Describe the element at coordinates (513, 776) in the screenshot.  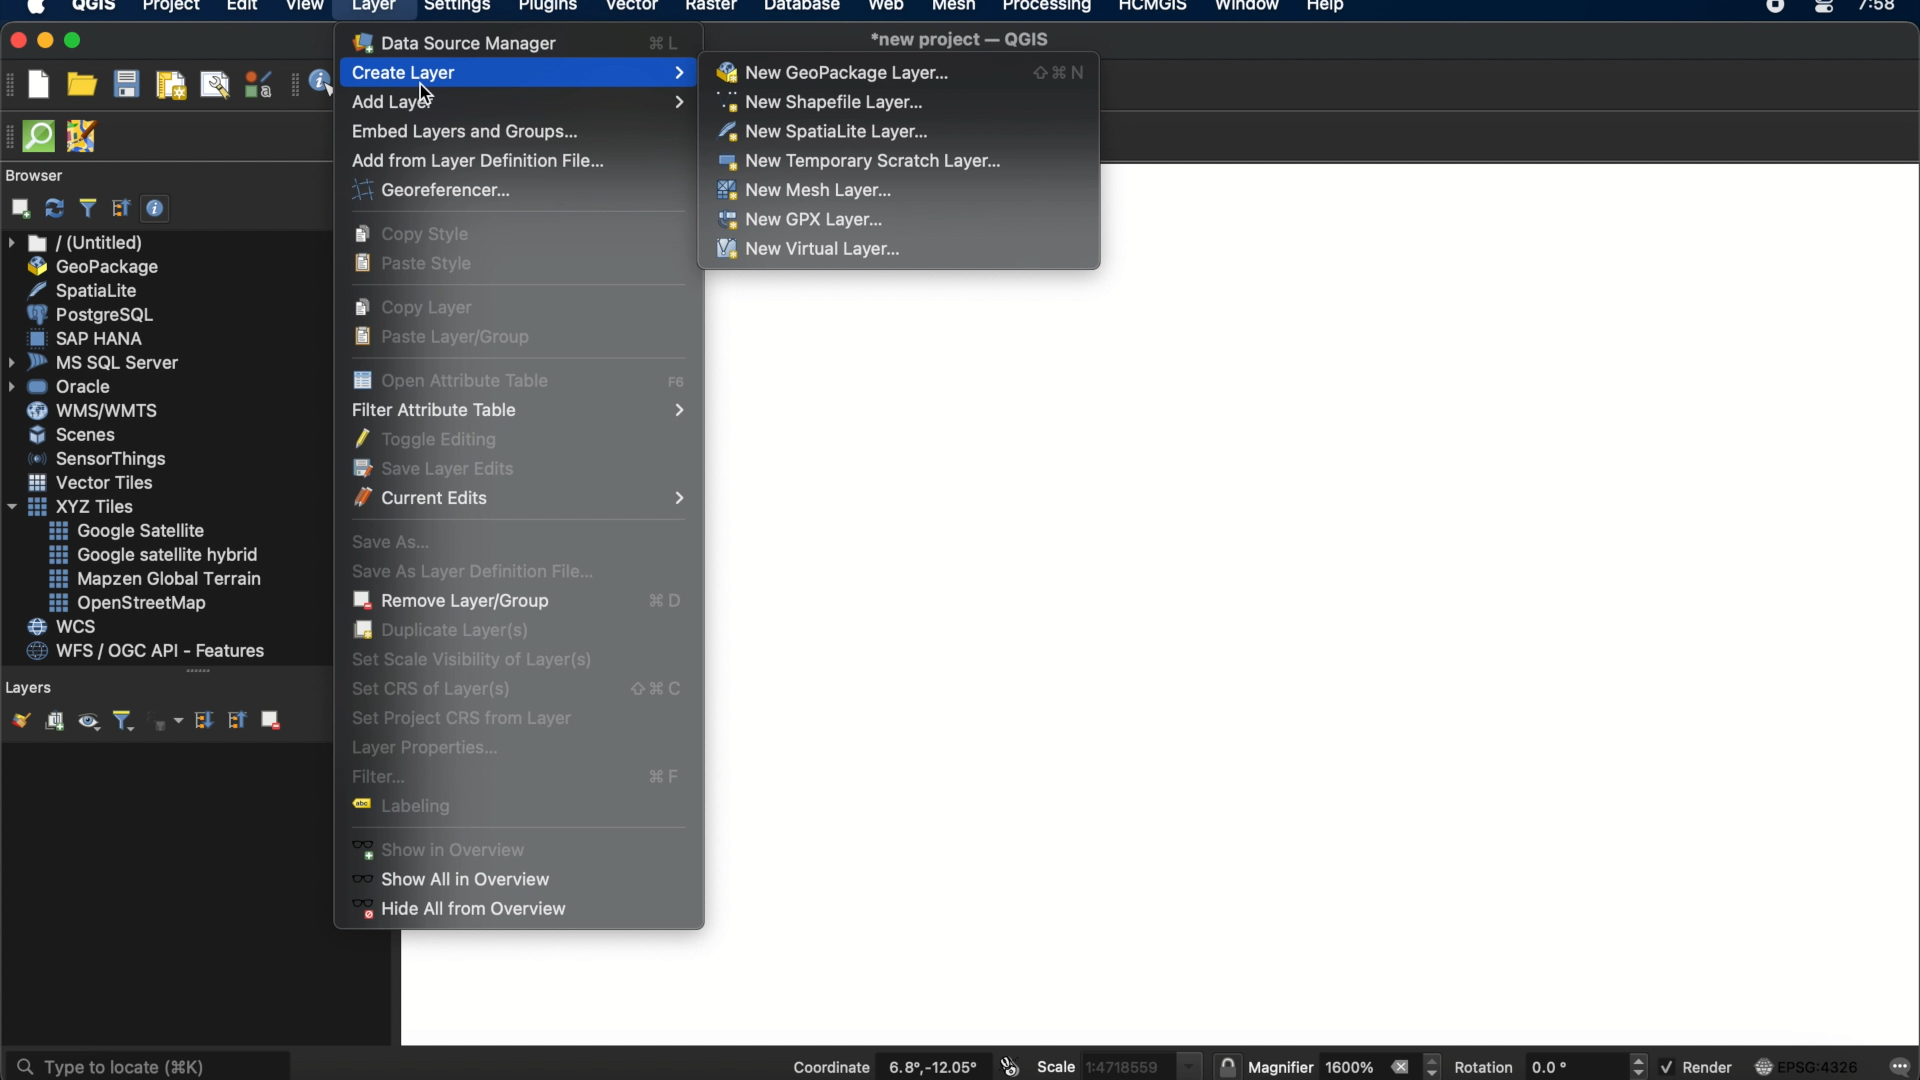
I see `filter` at that location.